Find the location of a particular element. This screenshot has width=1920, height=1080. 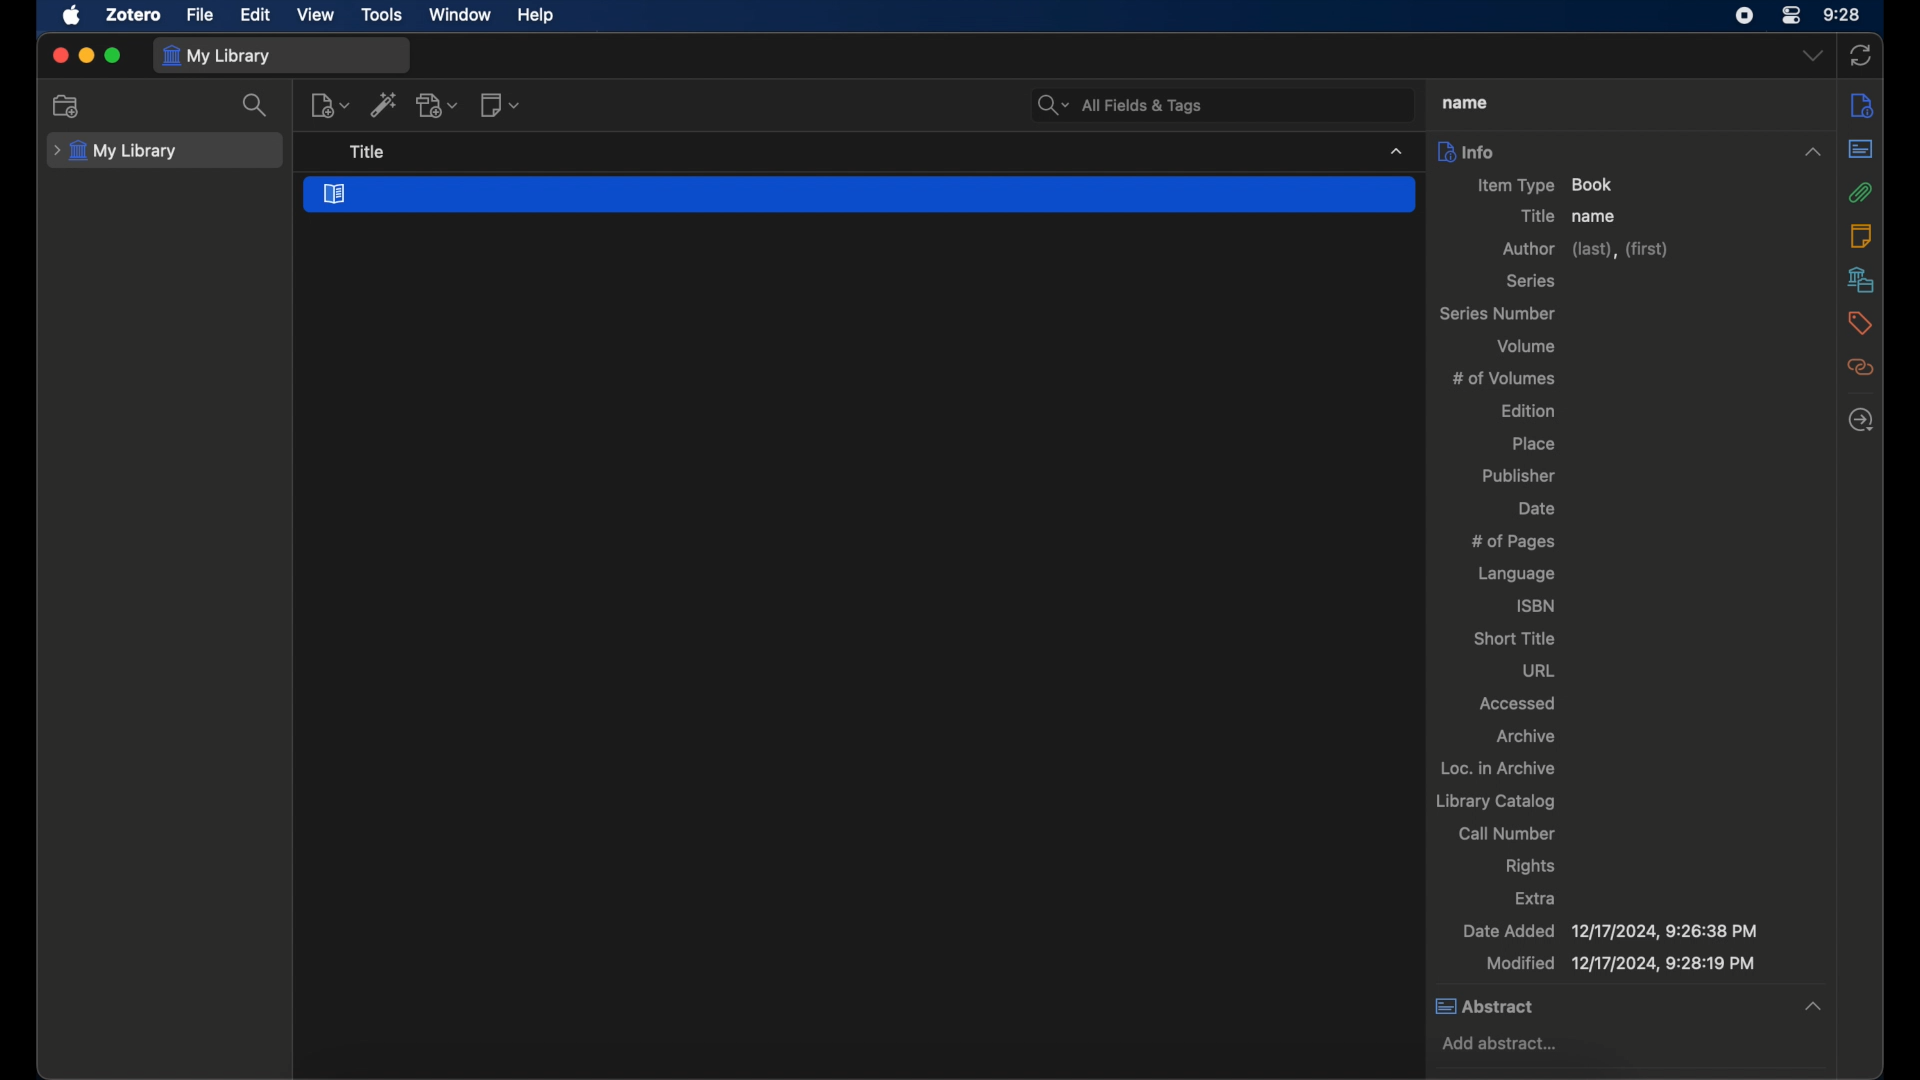

search is located at coordinates (258, 104).